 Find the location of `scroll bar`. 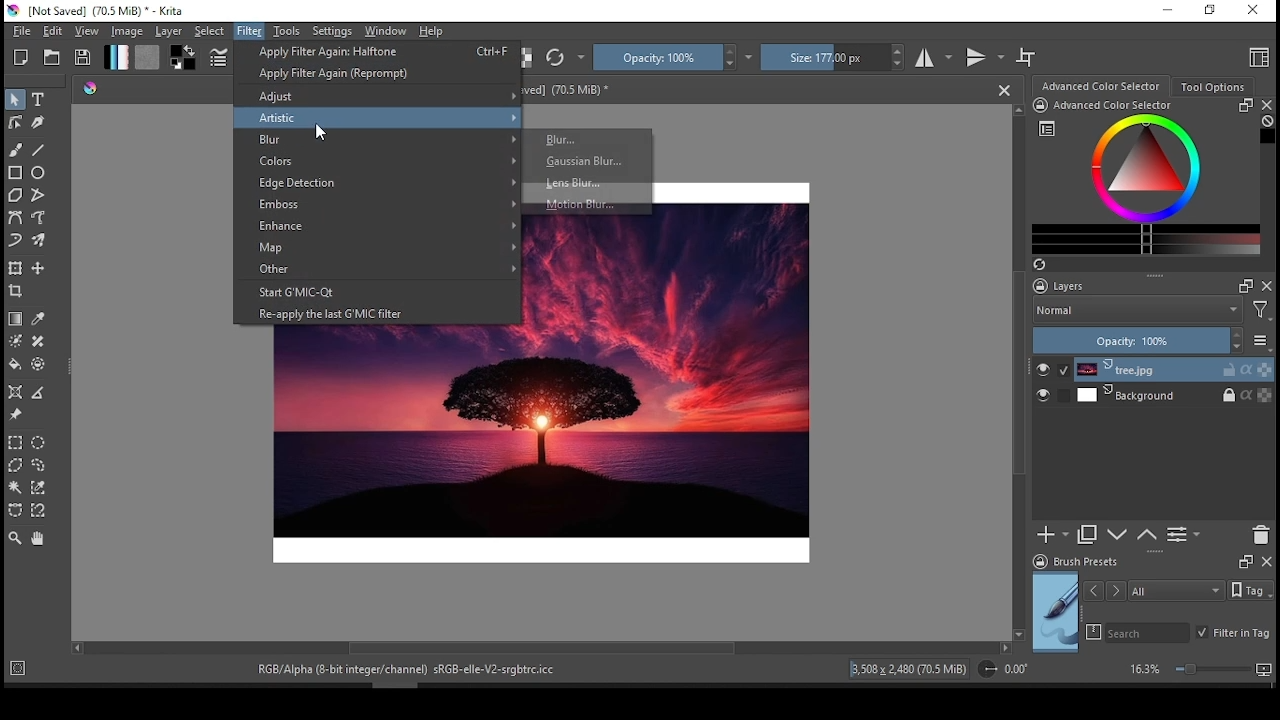

scroll bar is located at coordinates (1021, 372).